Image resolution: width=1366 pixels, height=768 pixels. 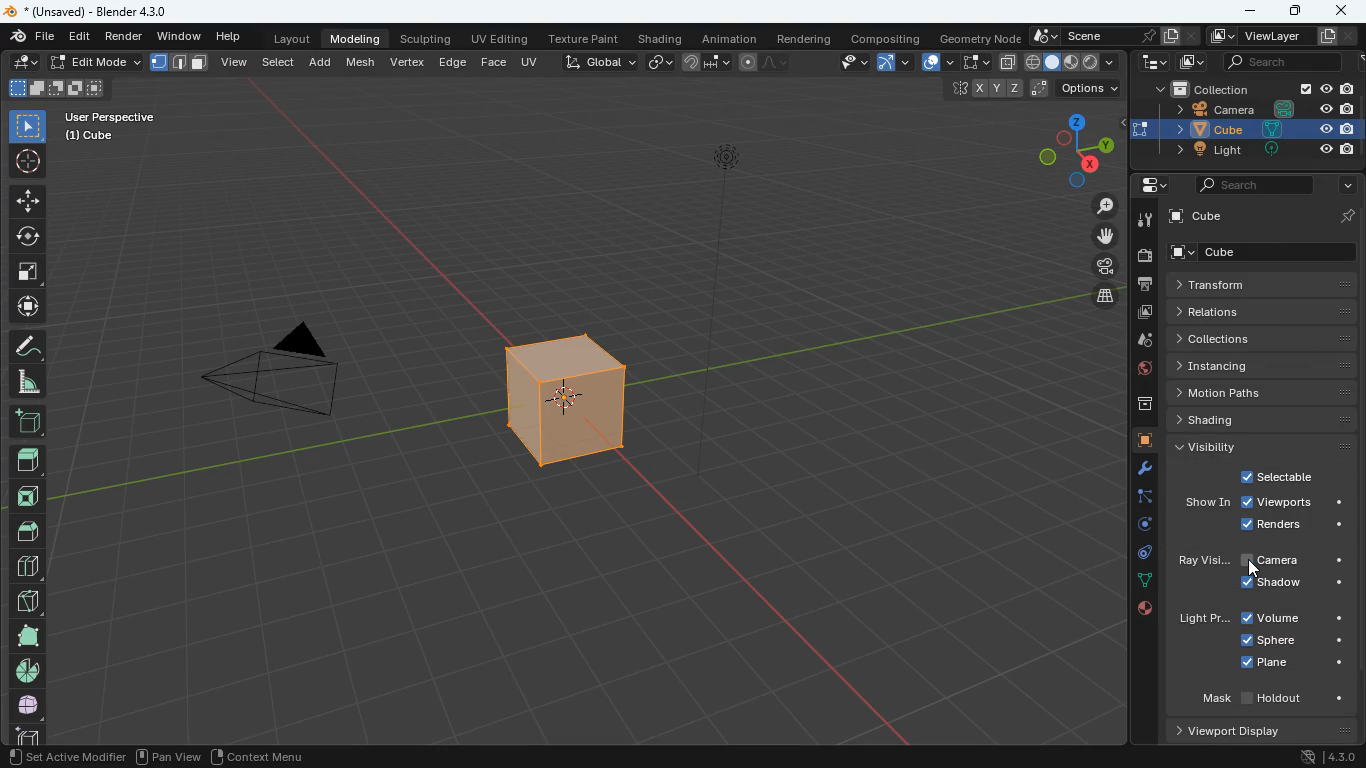 I want to click on viewport diplay, so click(x=1235, y=731).